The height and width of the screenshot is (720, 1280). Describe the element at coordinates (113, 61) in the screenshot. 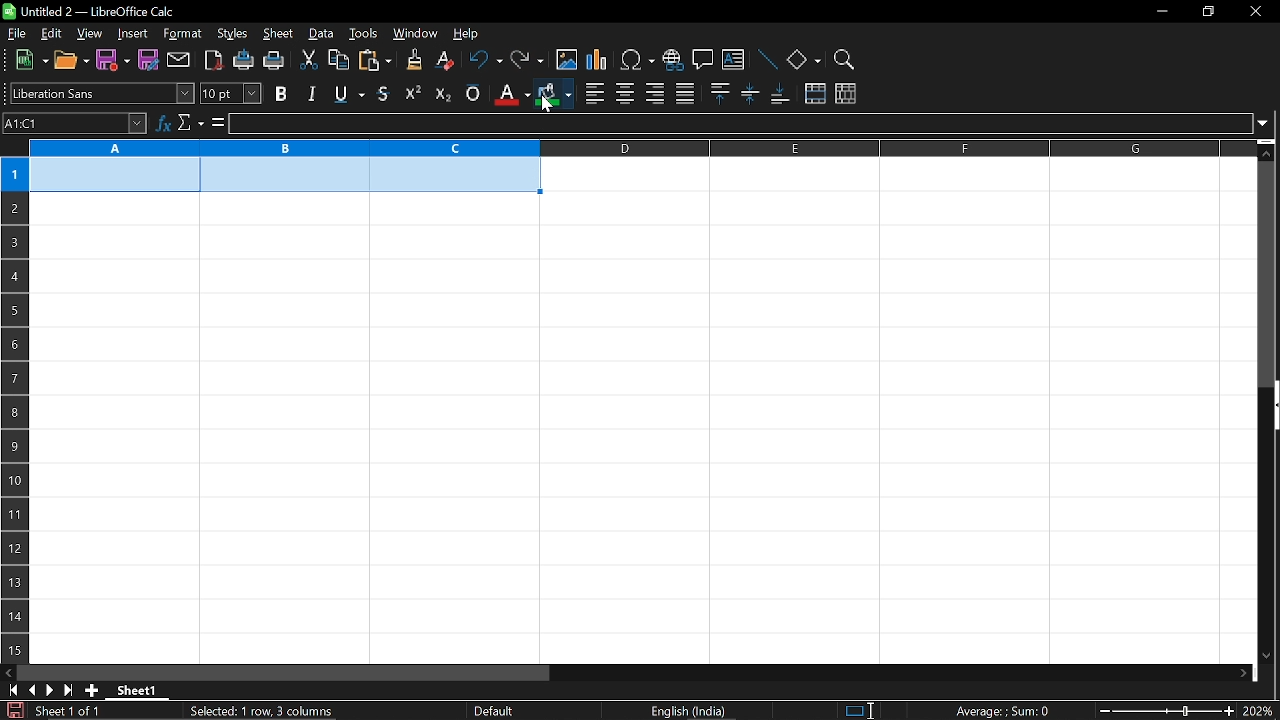

I see `save` at that location.